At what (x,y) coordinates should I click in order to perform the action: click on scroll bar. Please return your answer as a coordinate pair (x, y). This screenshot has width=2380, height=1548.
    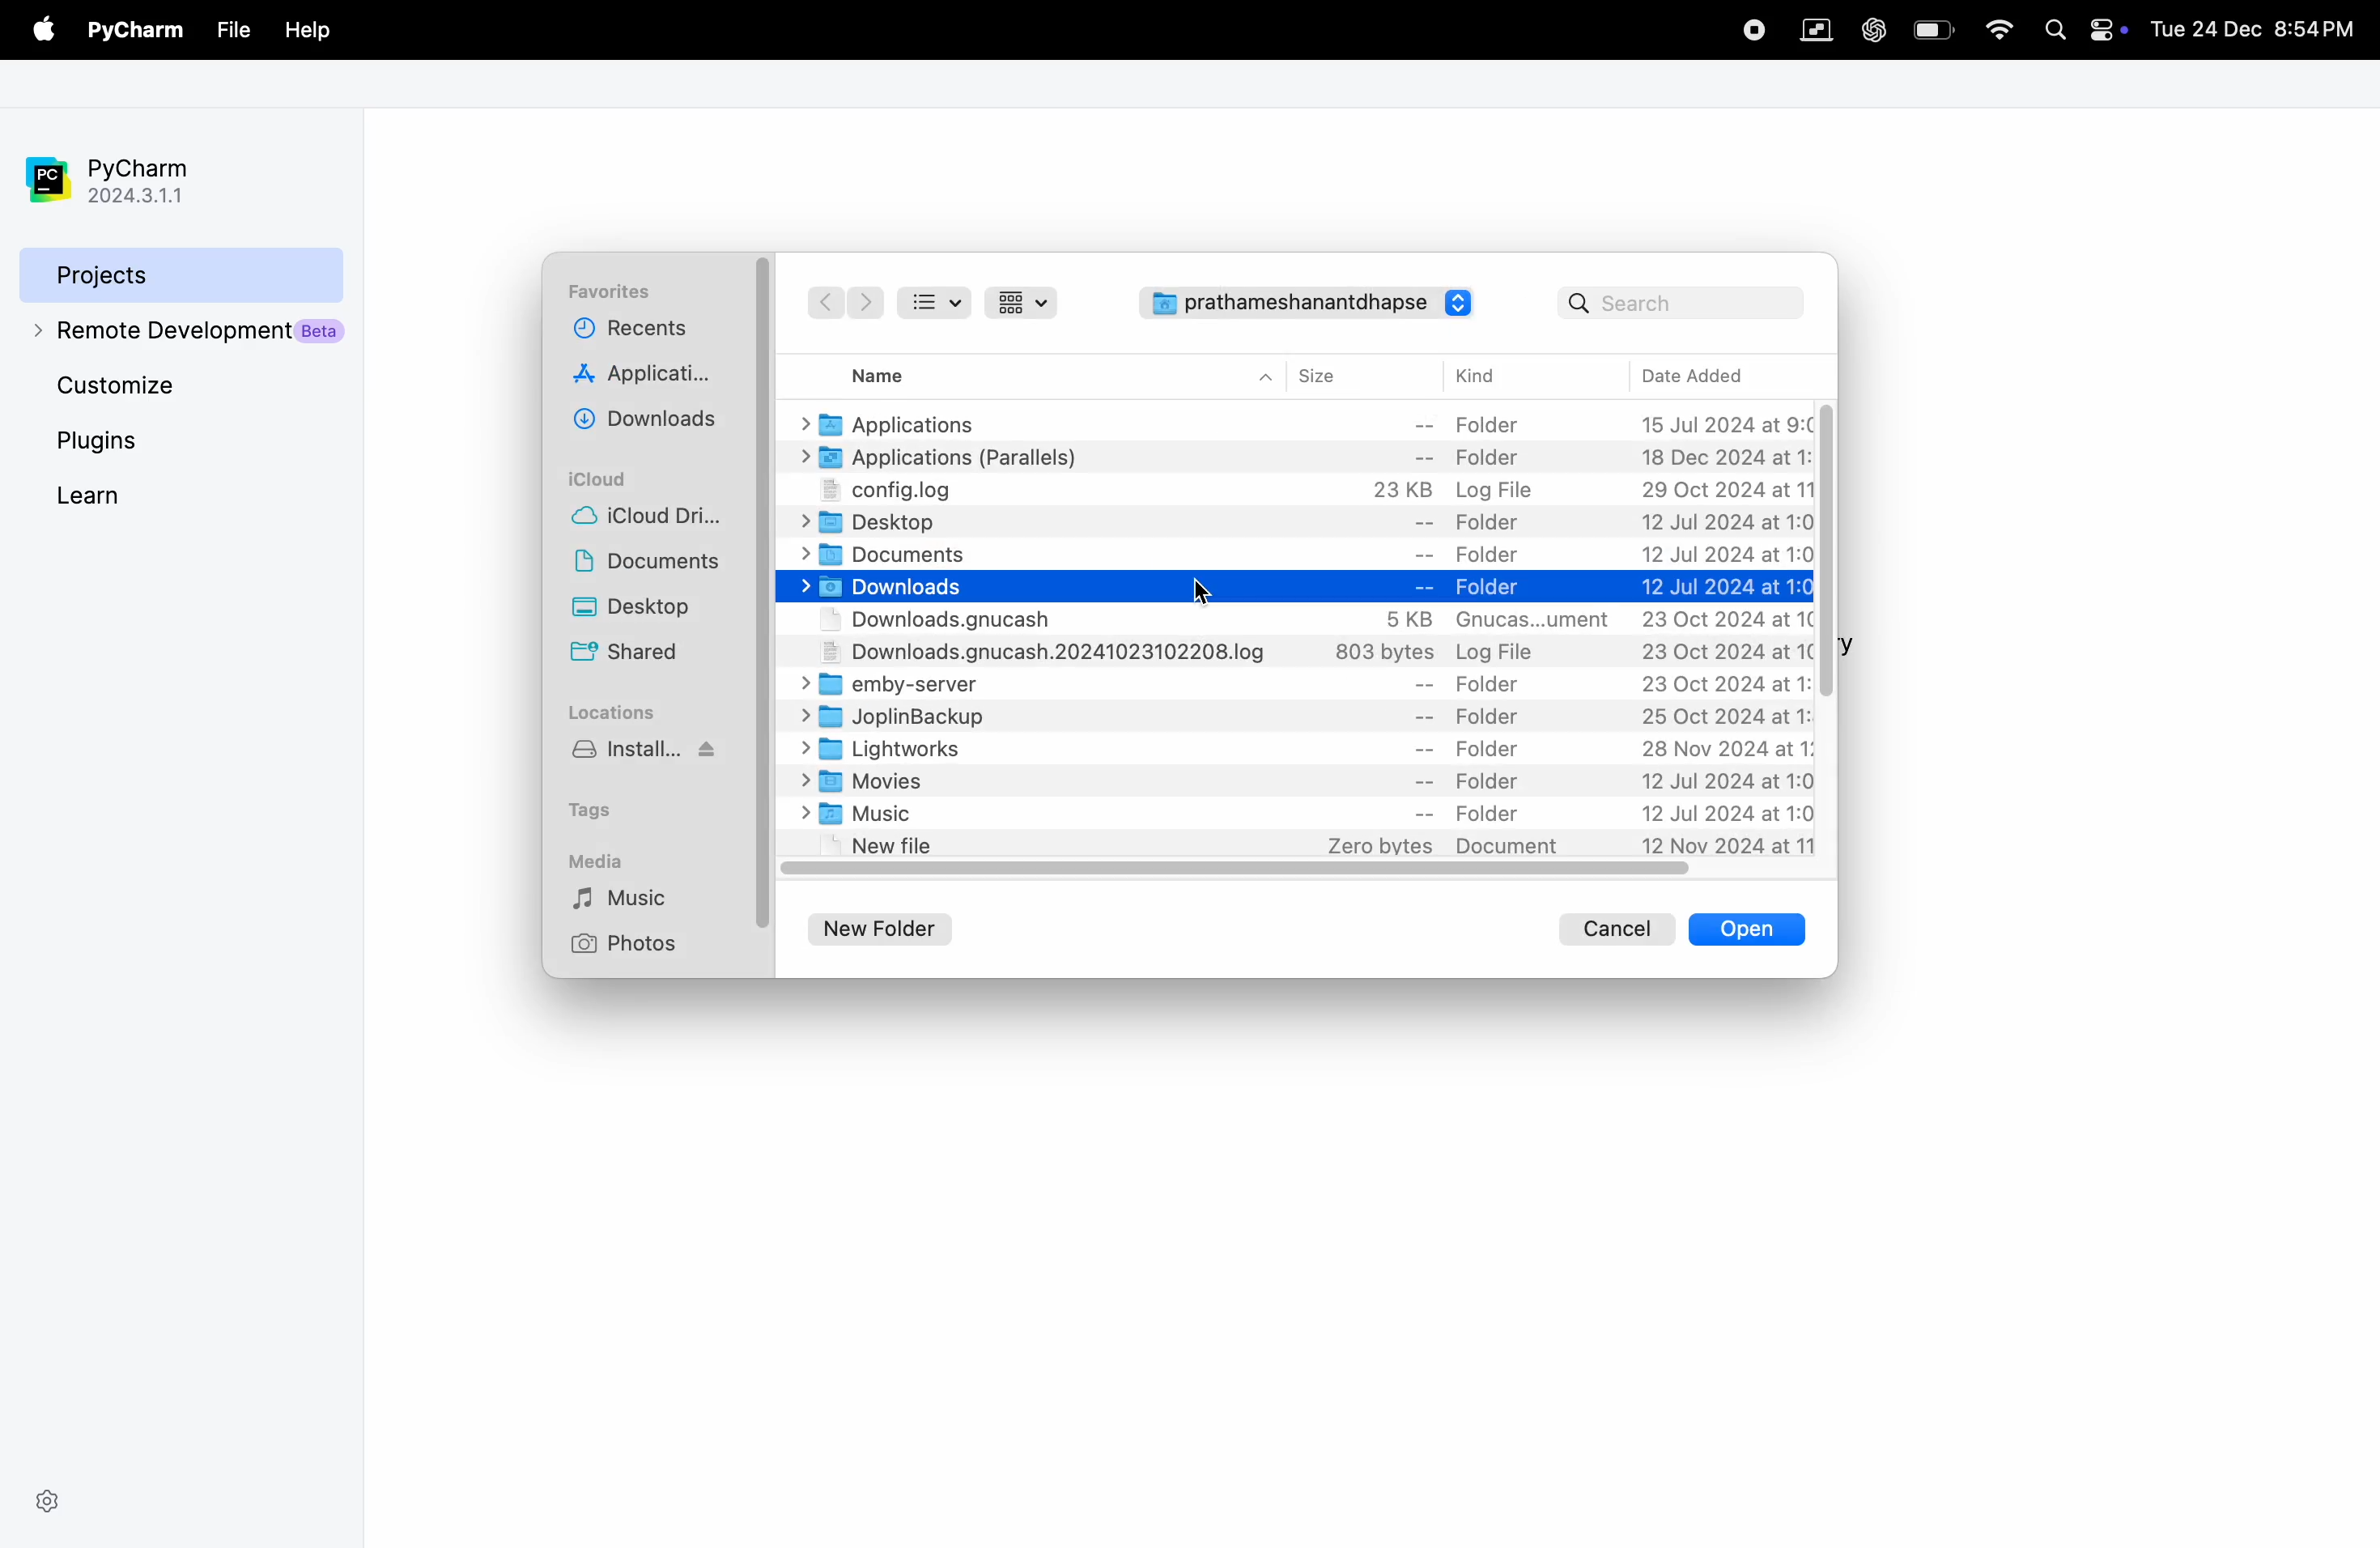
    Looking at the image, I should click on (1242, 871).